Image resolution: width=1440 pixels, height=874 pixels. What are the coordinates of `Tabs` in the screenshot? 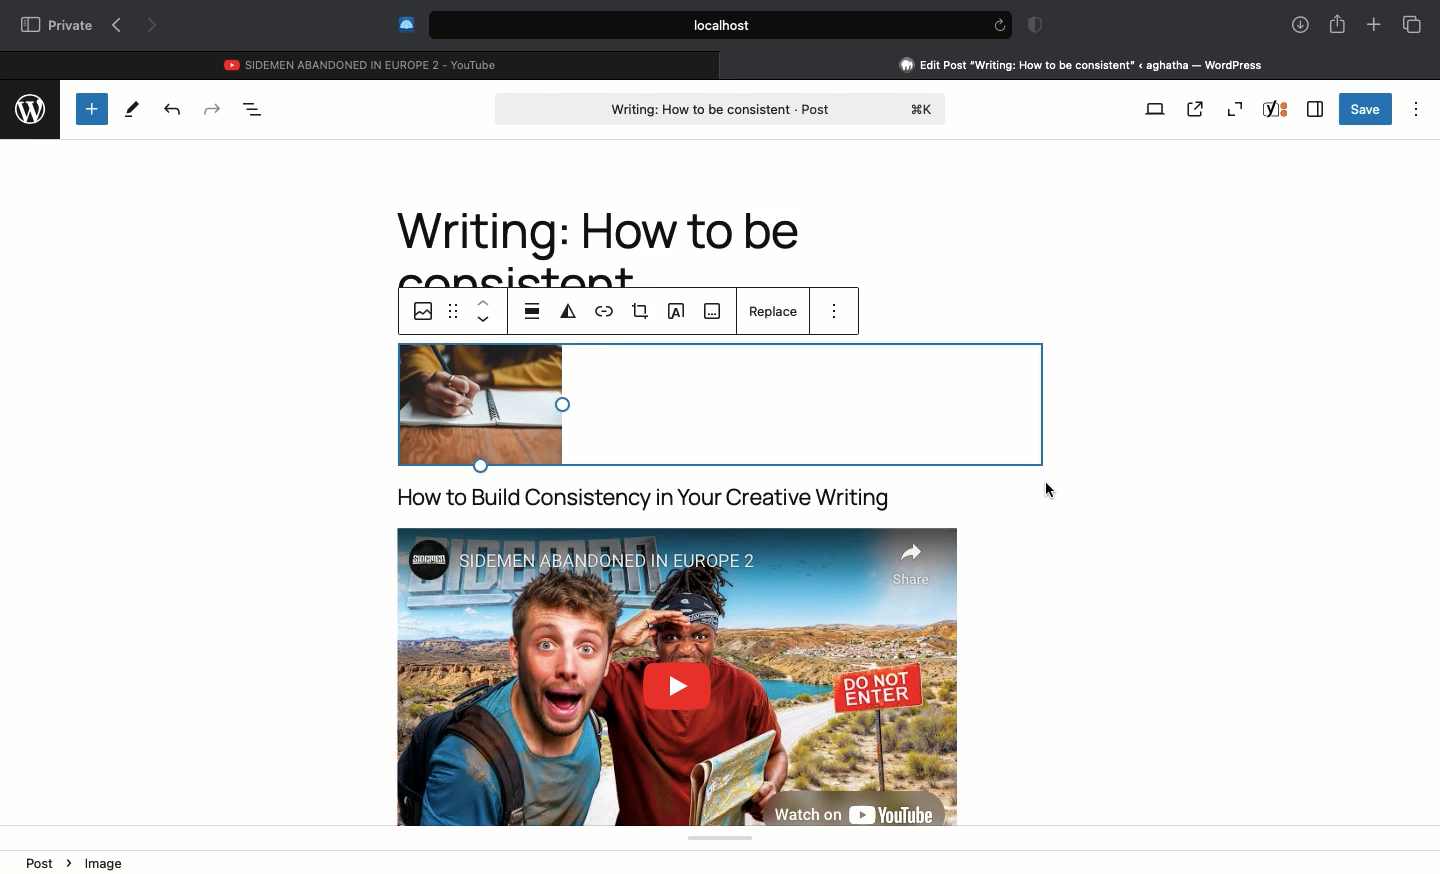 It's located at (1412, 24).